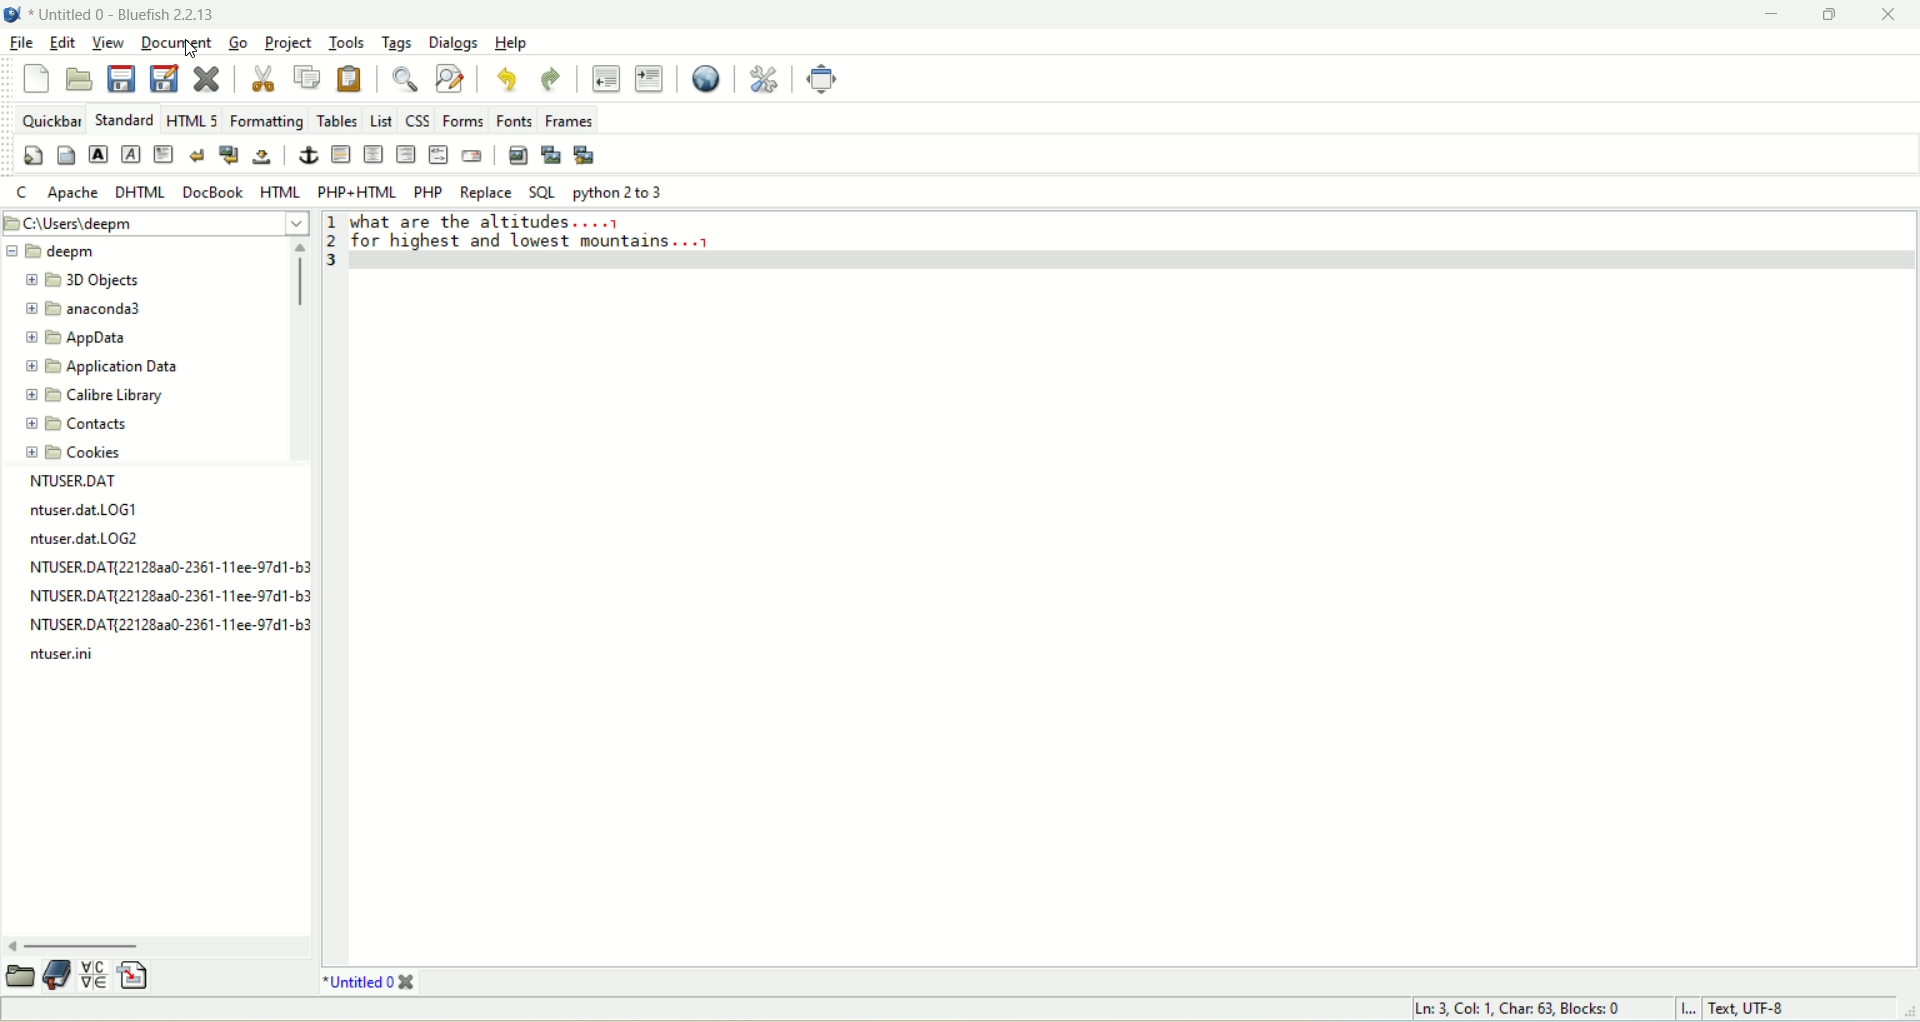 This screenshot has width=1920, height=1022. I want to click on title, so click(367, 983).